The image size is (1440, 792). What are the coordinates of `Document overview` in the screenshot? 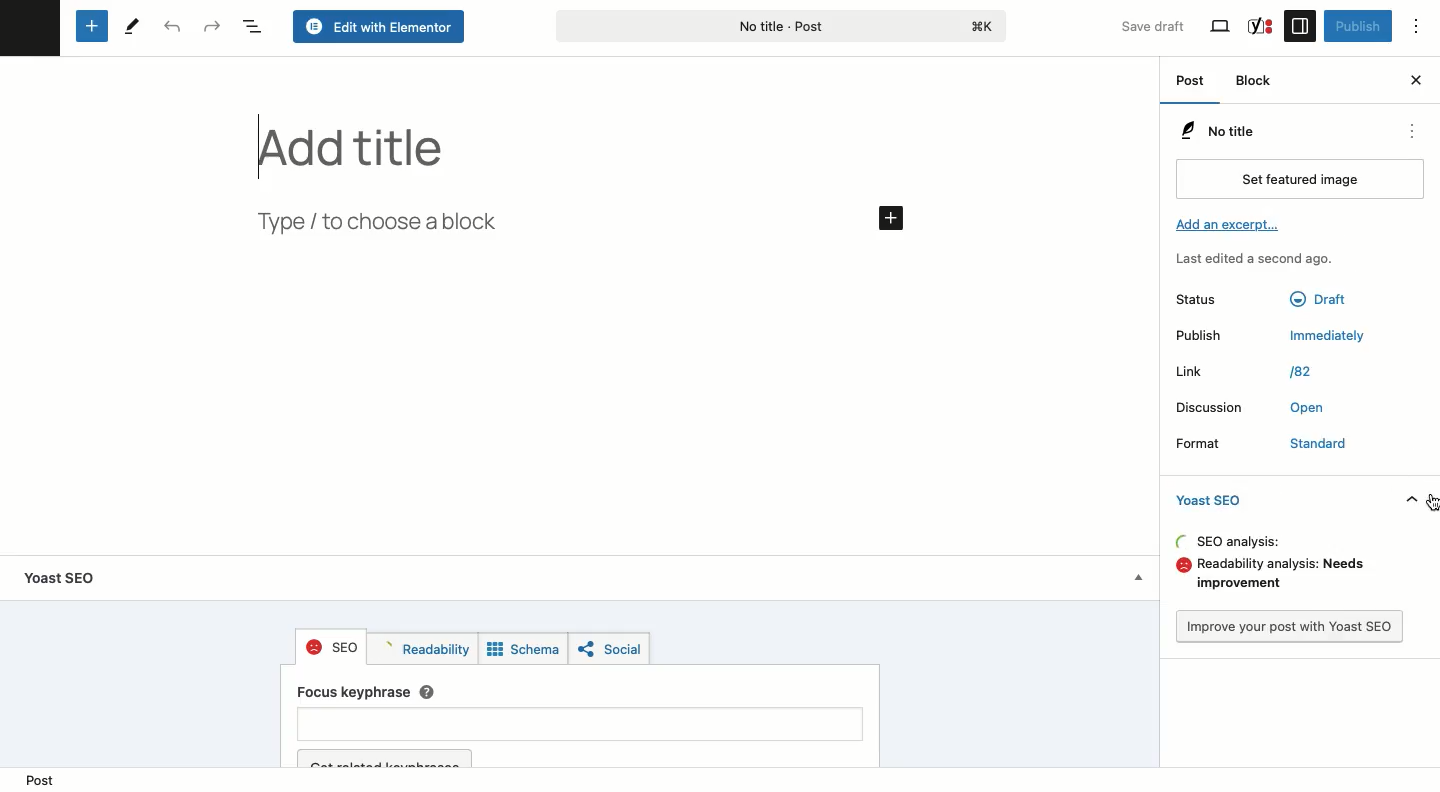 It's located at (253, 28).